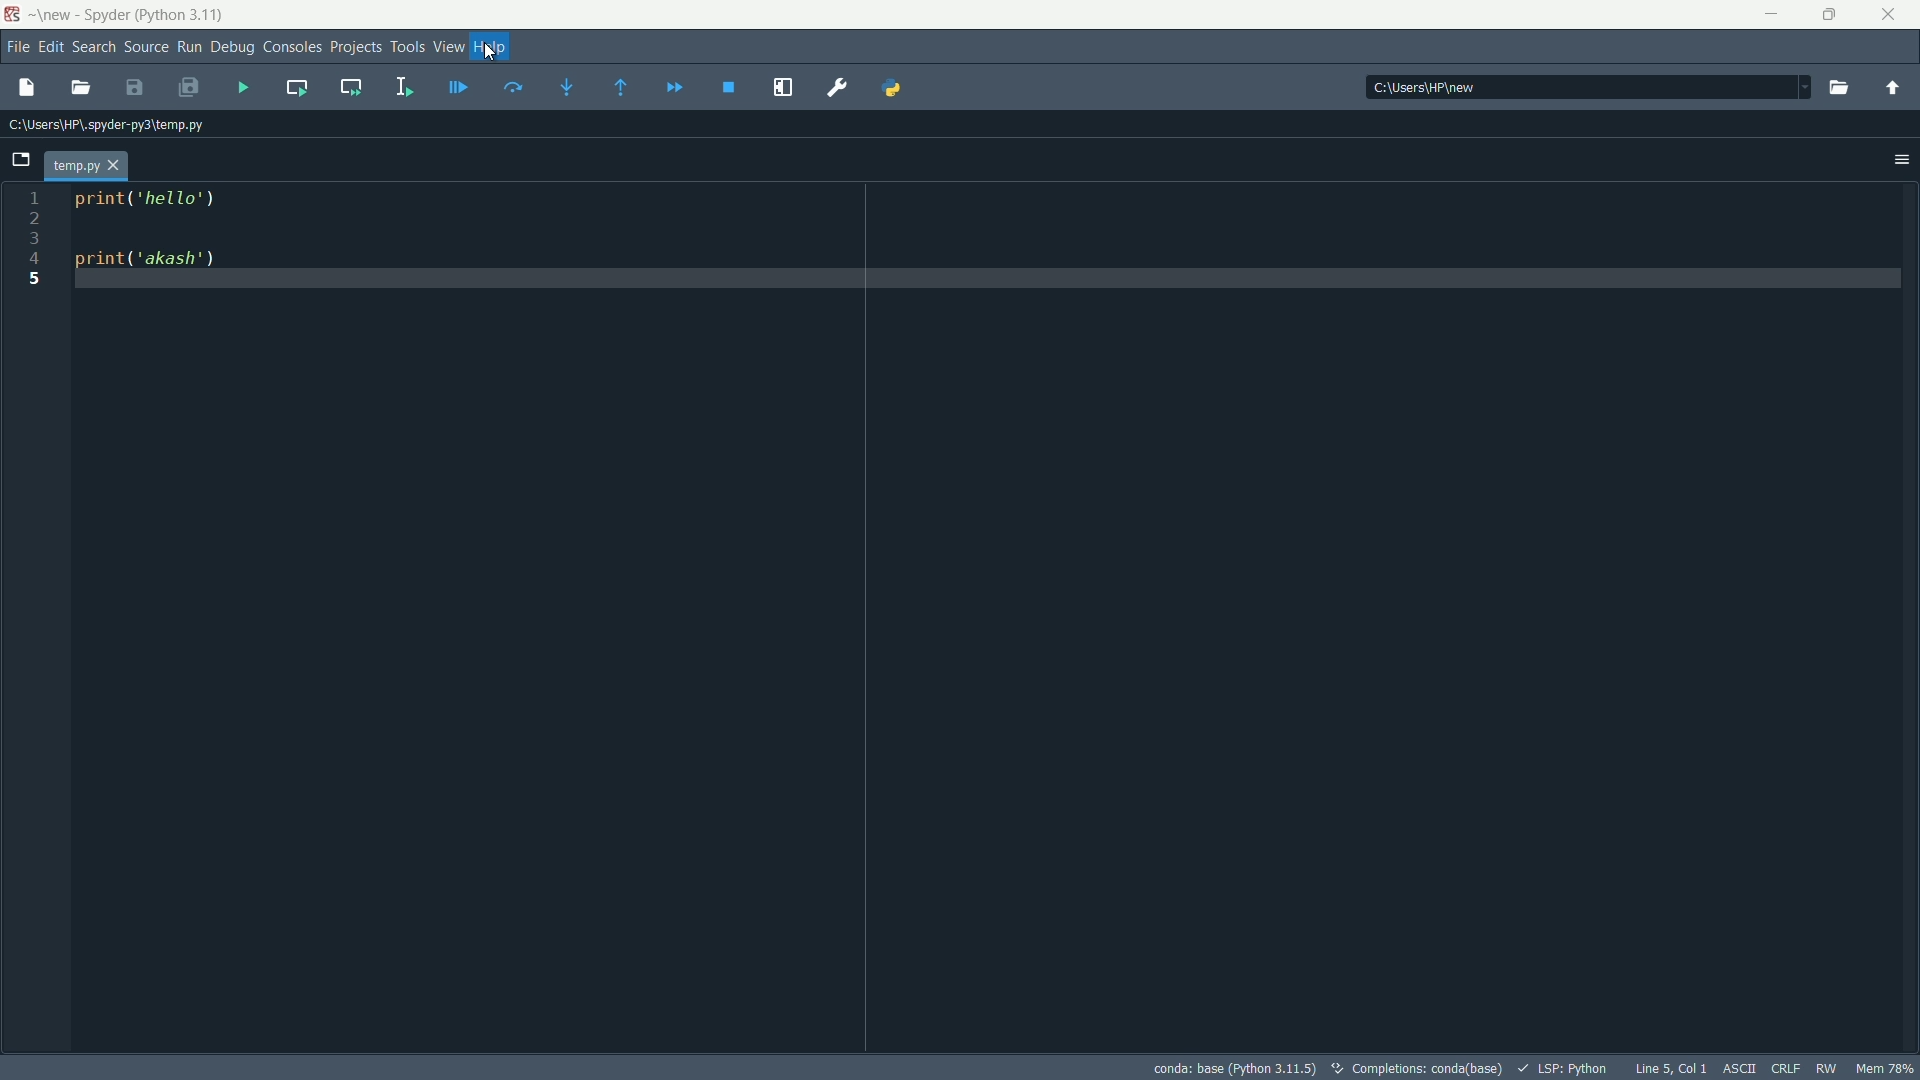 The height and width of the screenshot is (1080, 1920). What do you see at coordinates (108, 15) in the screenshot?
I see `app name ` at bounding box center [108, 15].